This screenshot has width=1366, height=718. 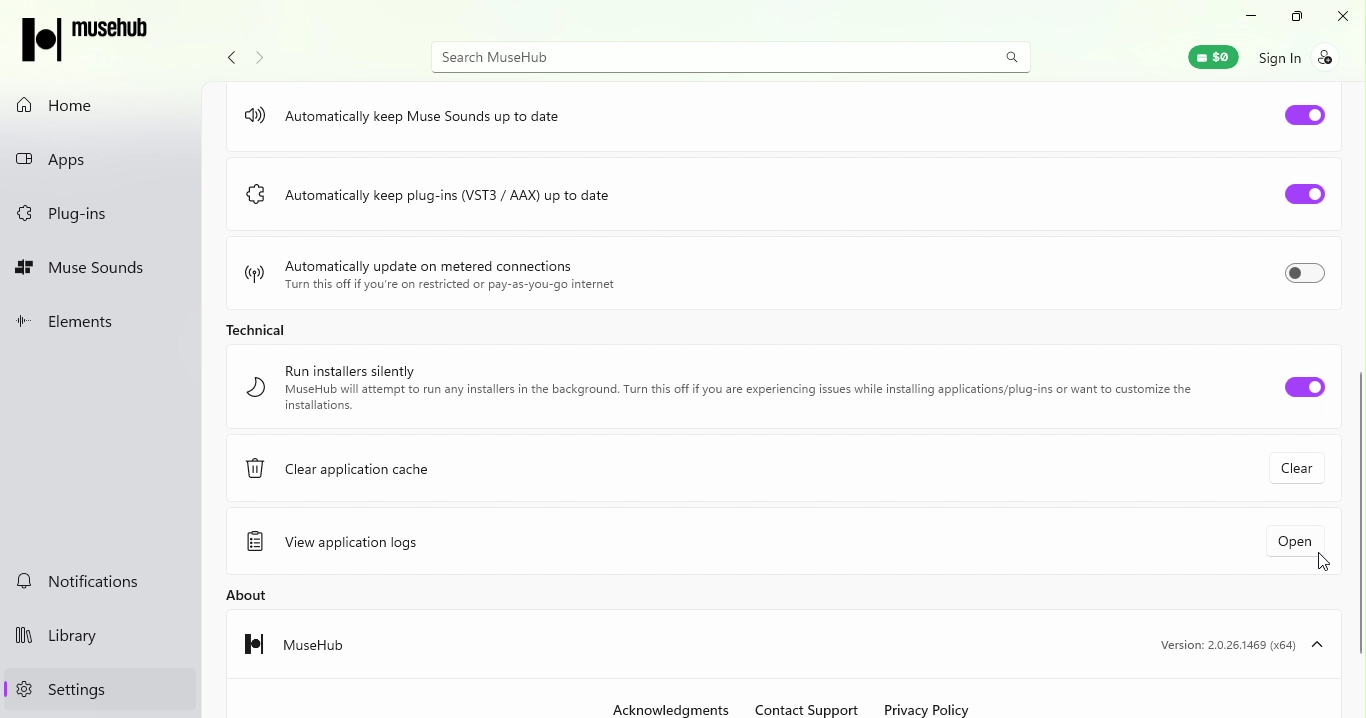 I want to click on Open, so click(x=1294, y=542).